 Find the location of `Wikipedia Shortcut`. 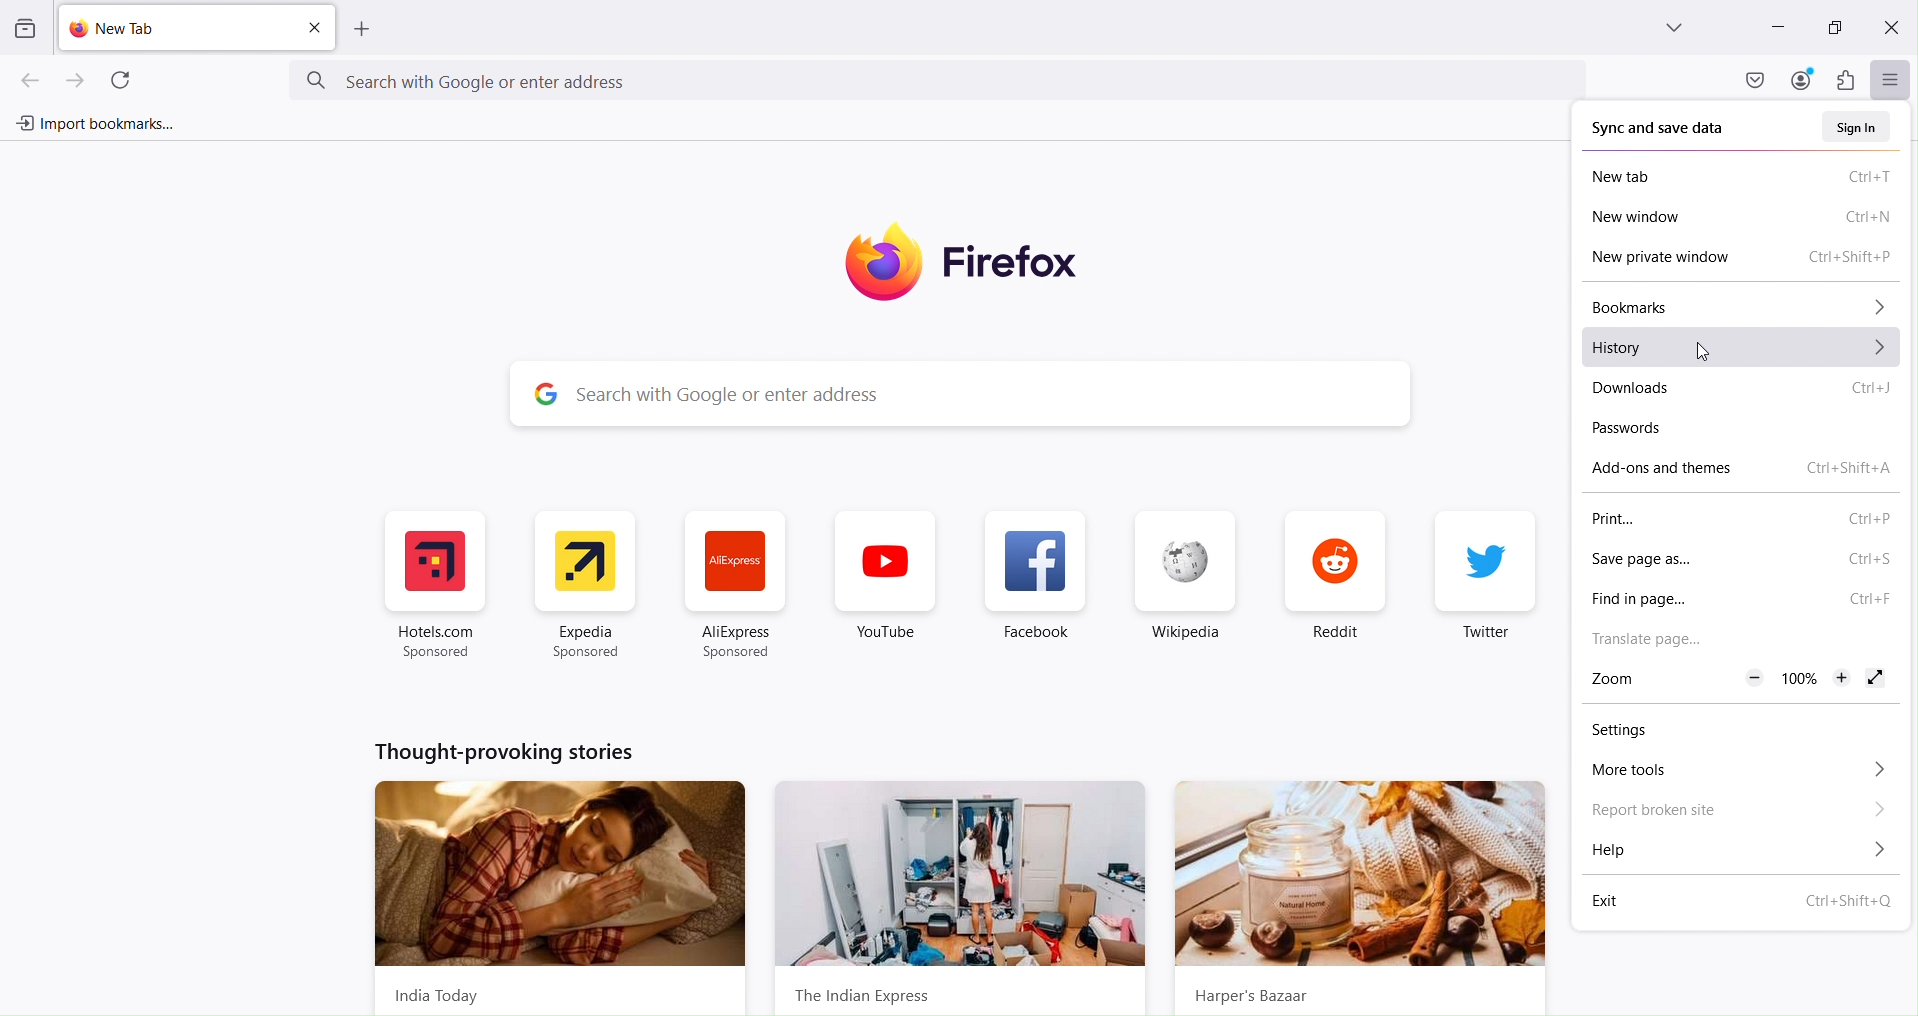

Wikipedia Shortcut is located at coordinates (1184, 587).